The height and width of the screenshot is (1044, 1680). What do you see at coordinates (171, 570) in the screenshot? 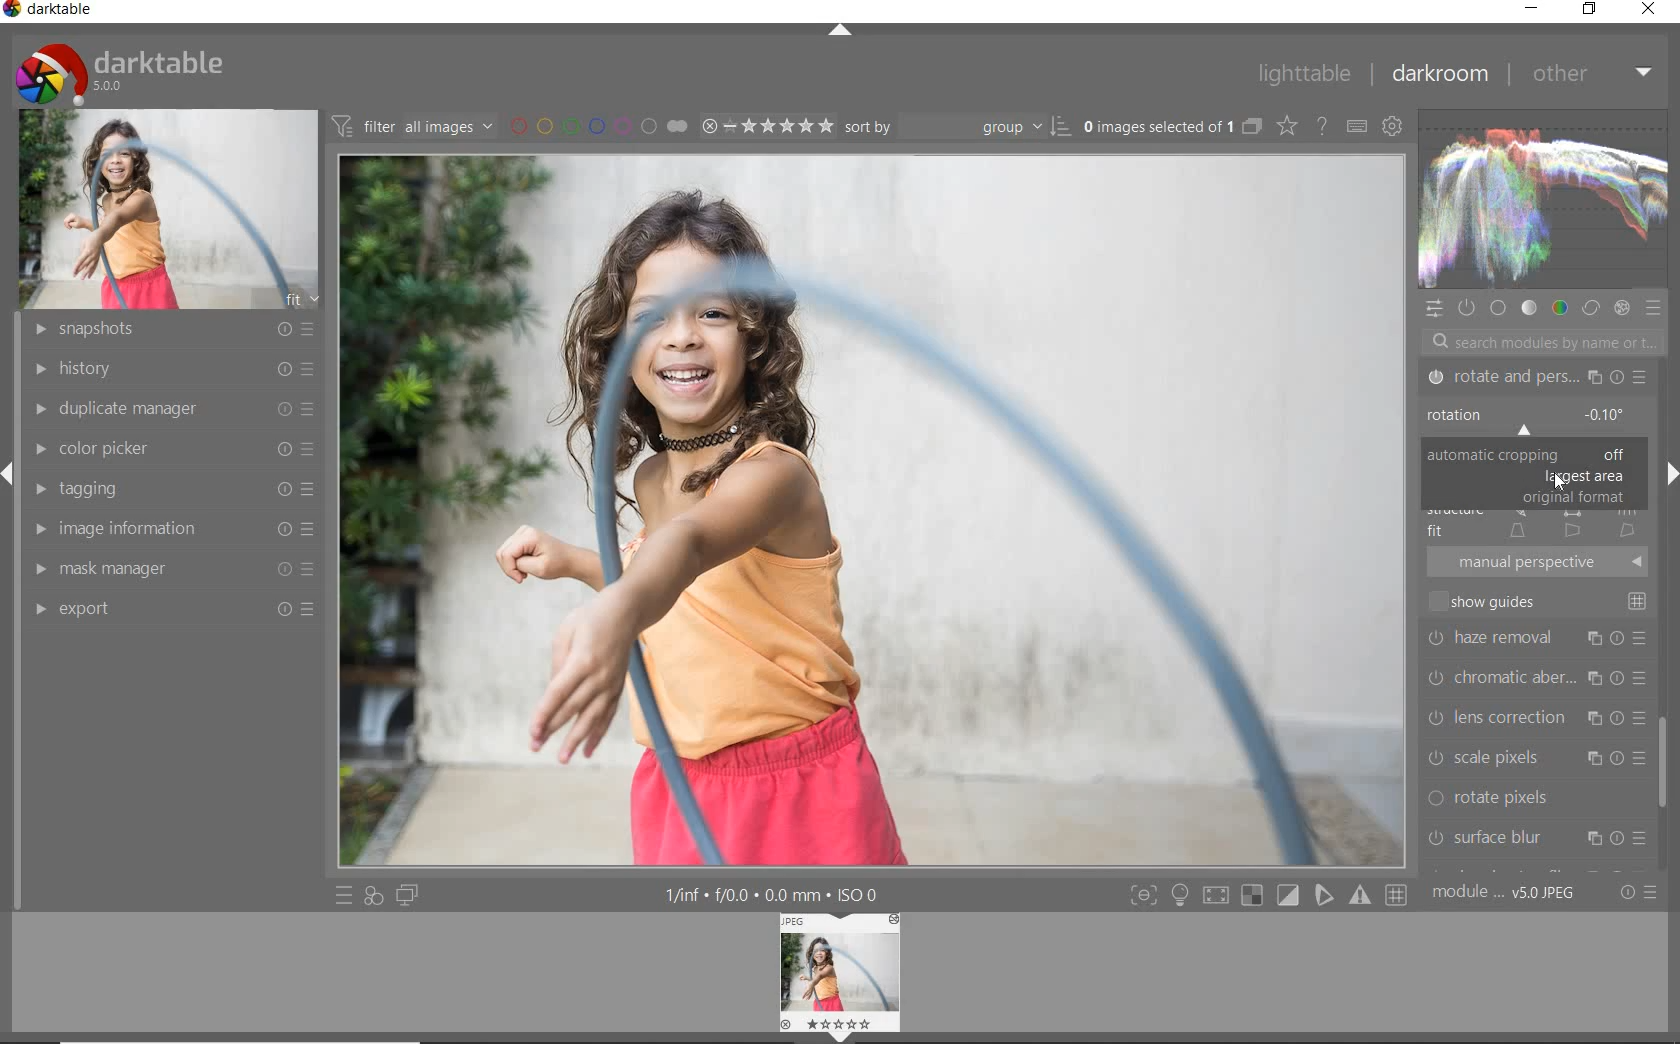
I see `mask manager` at bounding box center [171, 570].